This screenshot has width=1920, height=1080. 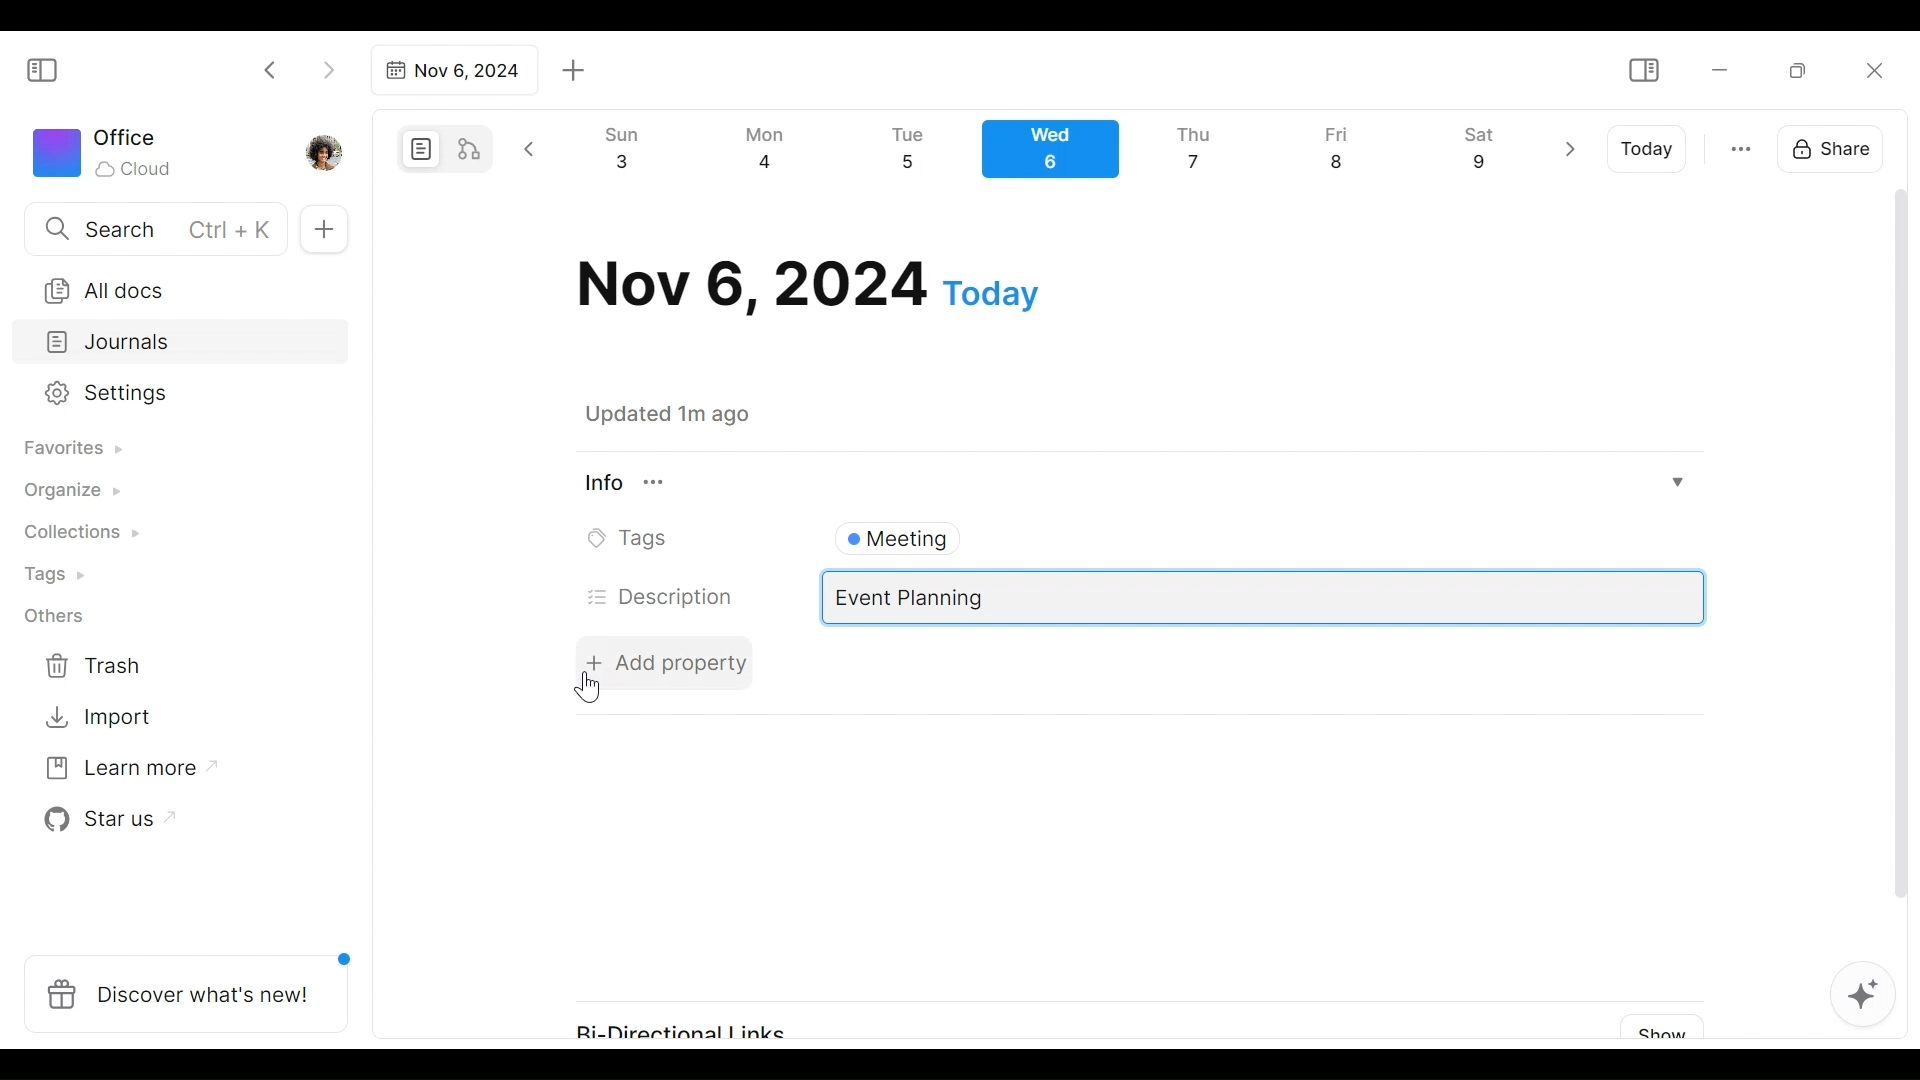 I want to click on All documents, so click(x=173, y=287).